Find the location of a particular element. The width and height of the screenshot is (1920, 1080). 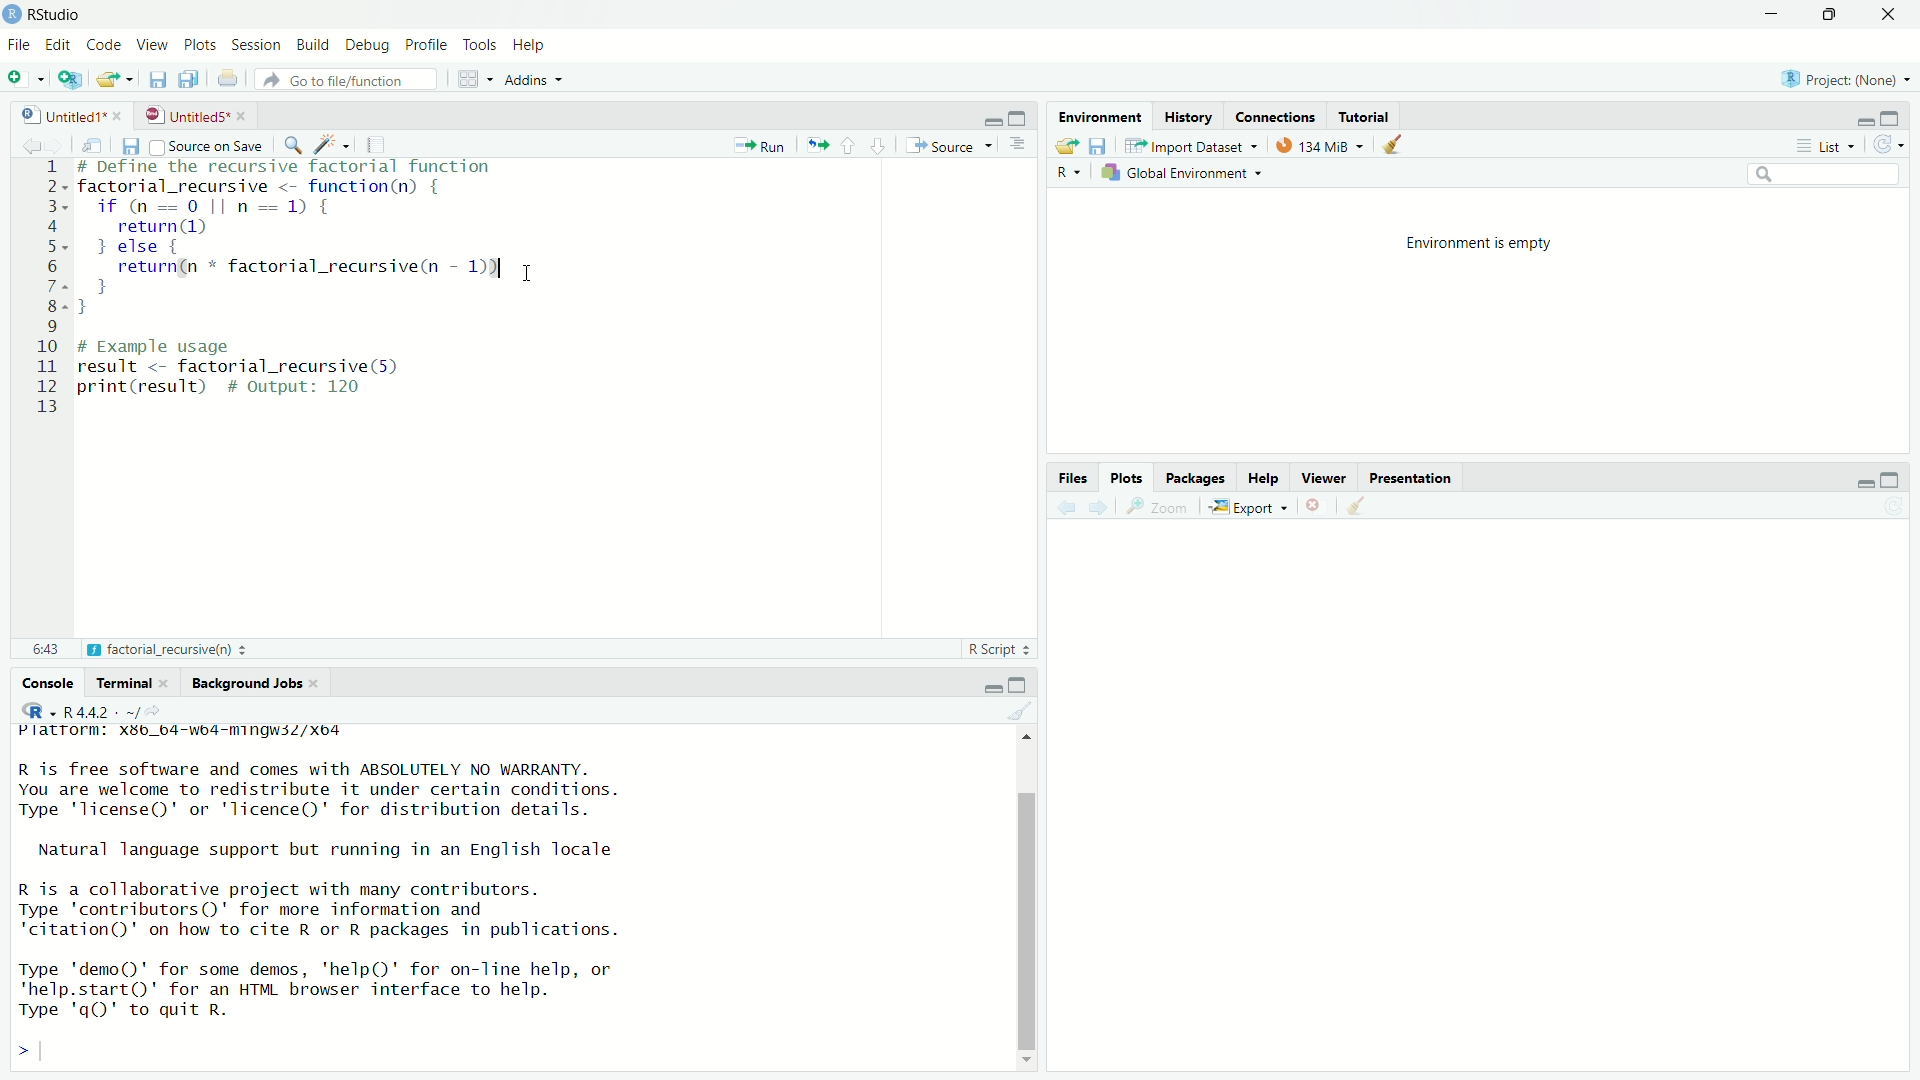

# Derine the recursive tactorial Tunction
factorial_recursive <- function(n) {
ifh=01Iln=1{
return(1)
} else {
return(n * factorial_recursive(n - 1)) |
3}
3}
# Example usage
result <- factorial_recursive(5)
print(result) # Output: 120 is located at coordinates (317, 285).